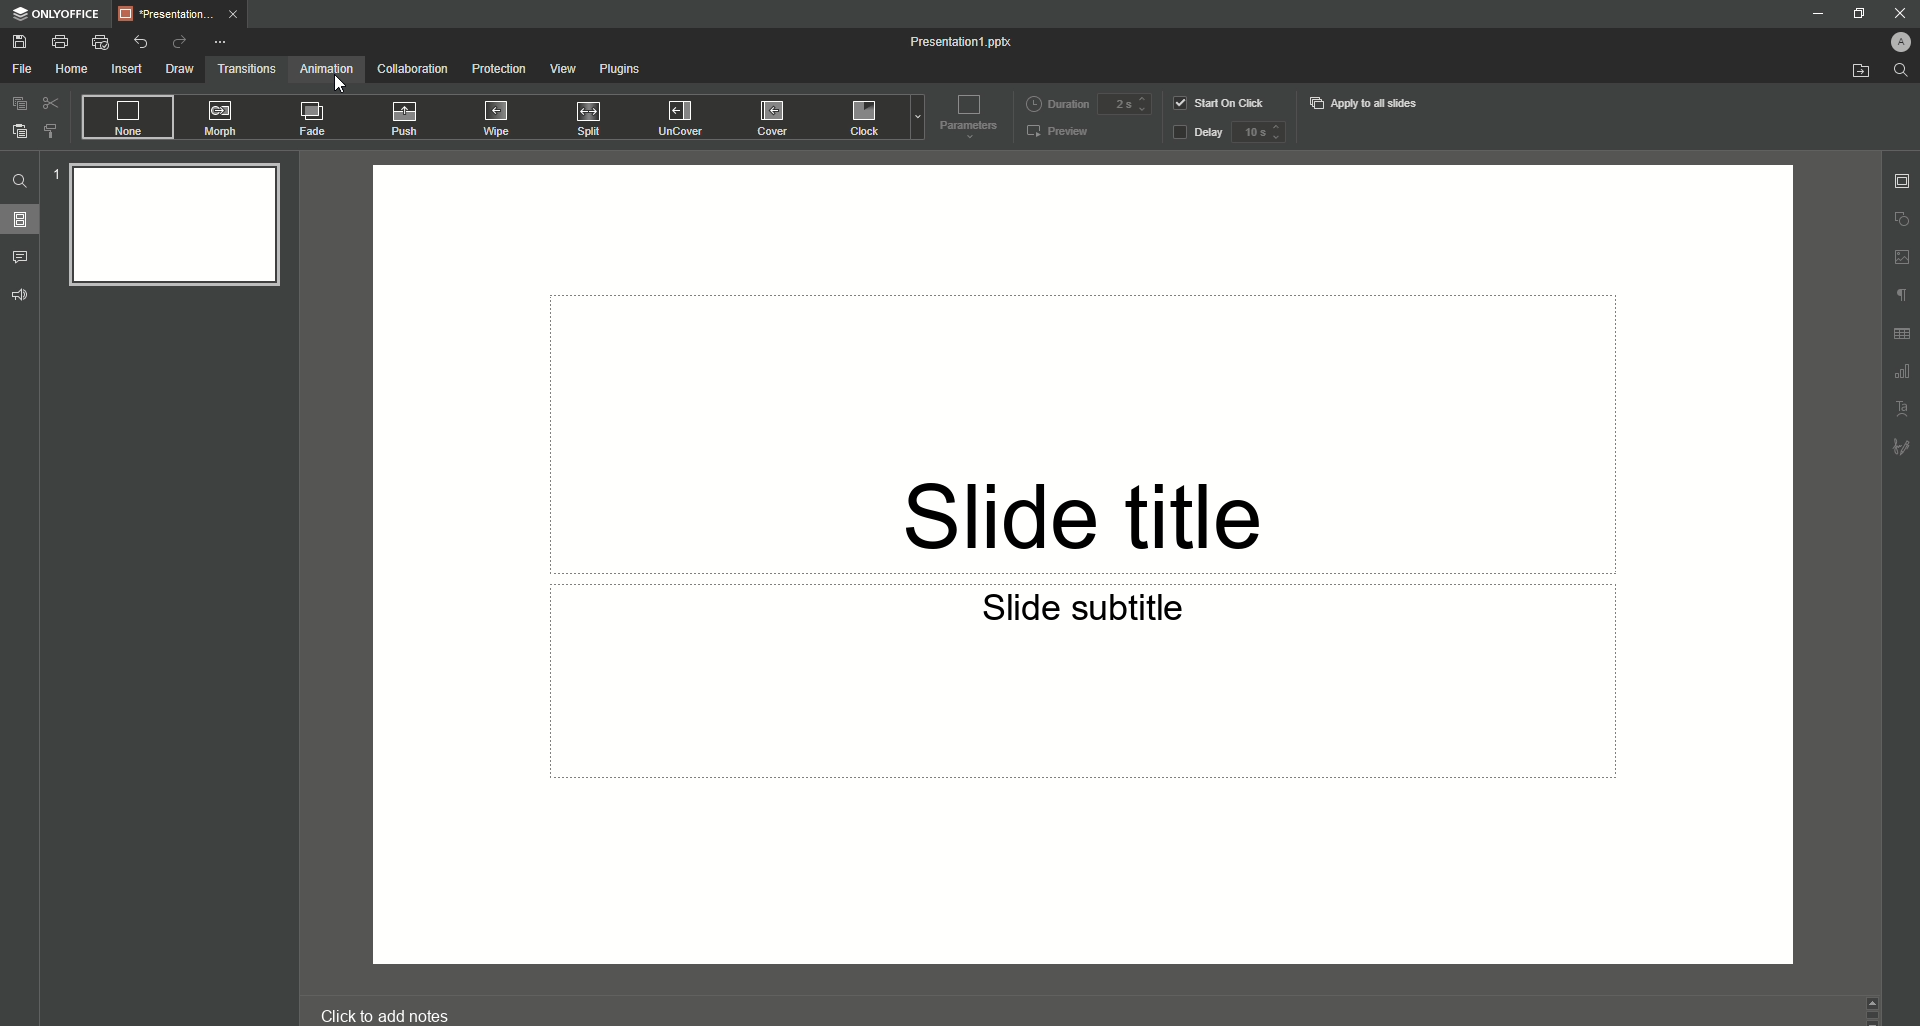  What do you see at coordinates (122, 118) in the screenshot?
I see `None` at bounding box center [122, 118].